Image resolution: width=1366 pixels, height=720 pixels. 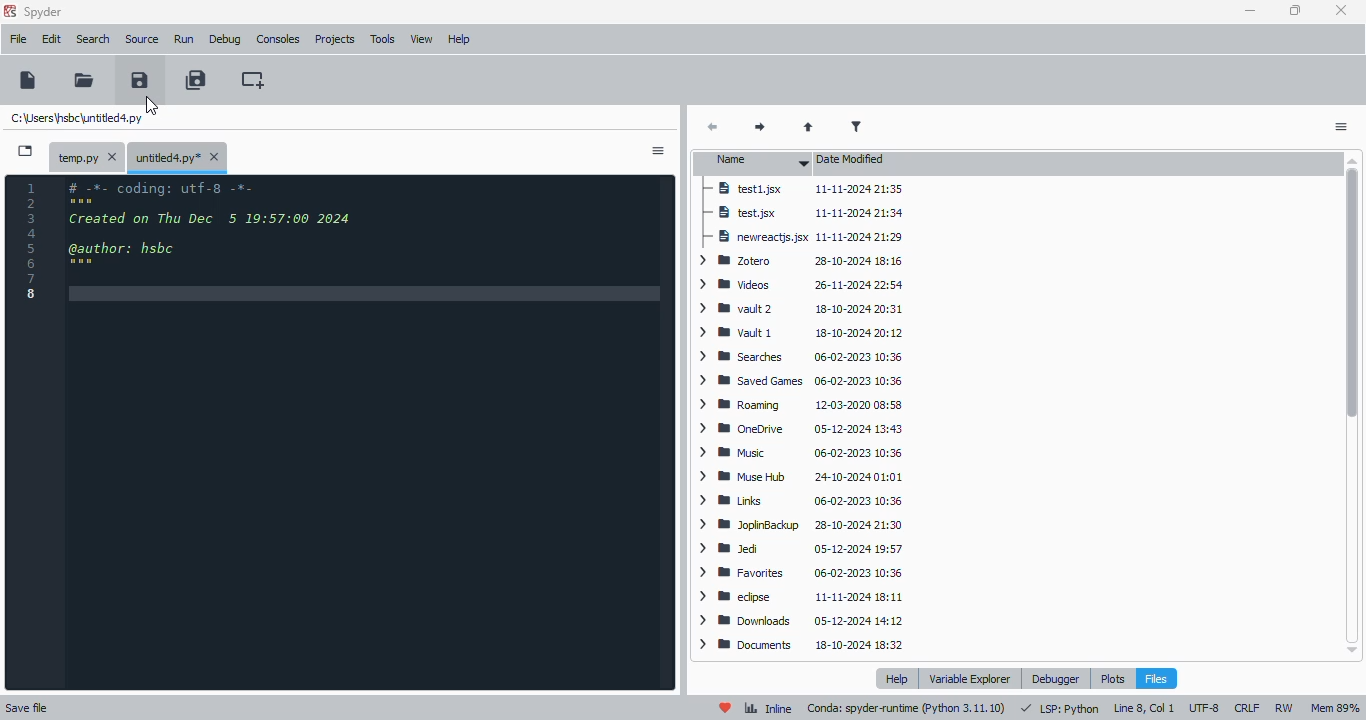 I want to click on debug, so click(x=226, y=39).